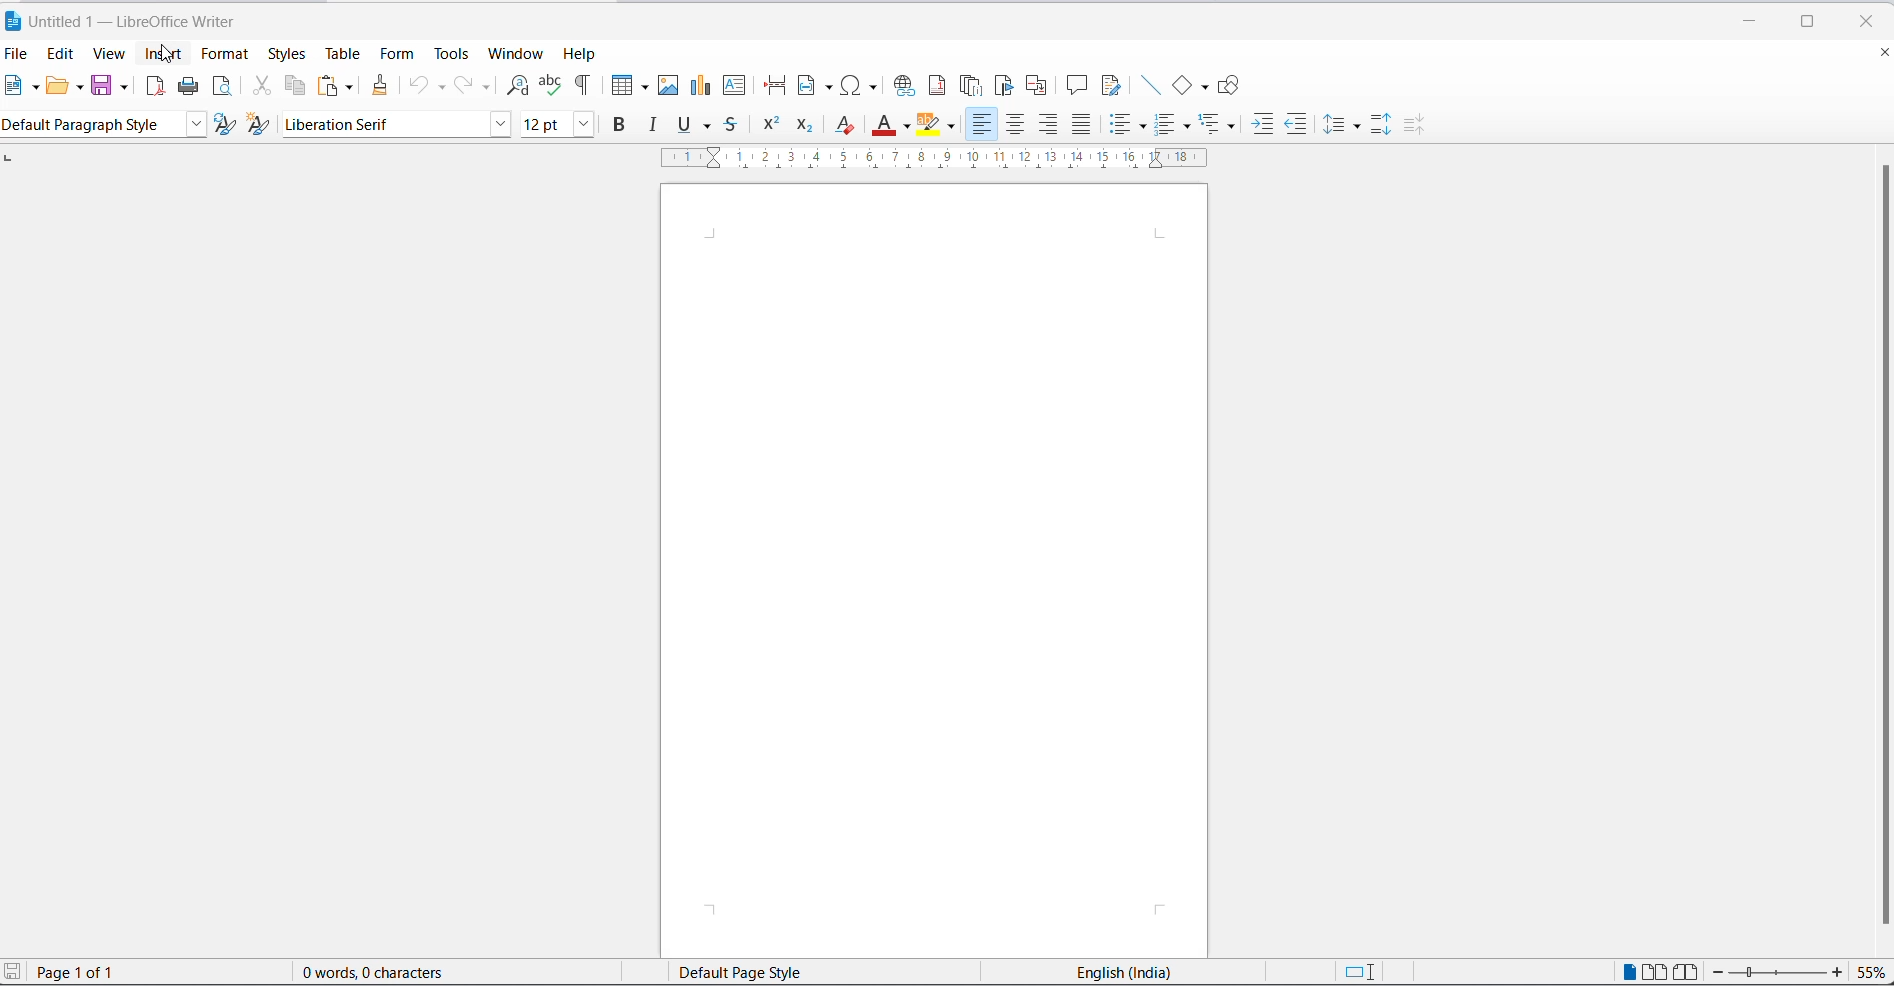  What do you see at coordinates (807, 126) in the screenshot?
I see `subscript` at bounding box center [807, 126].